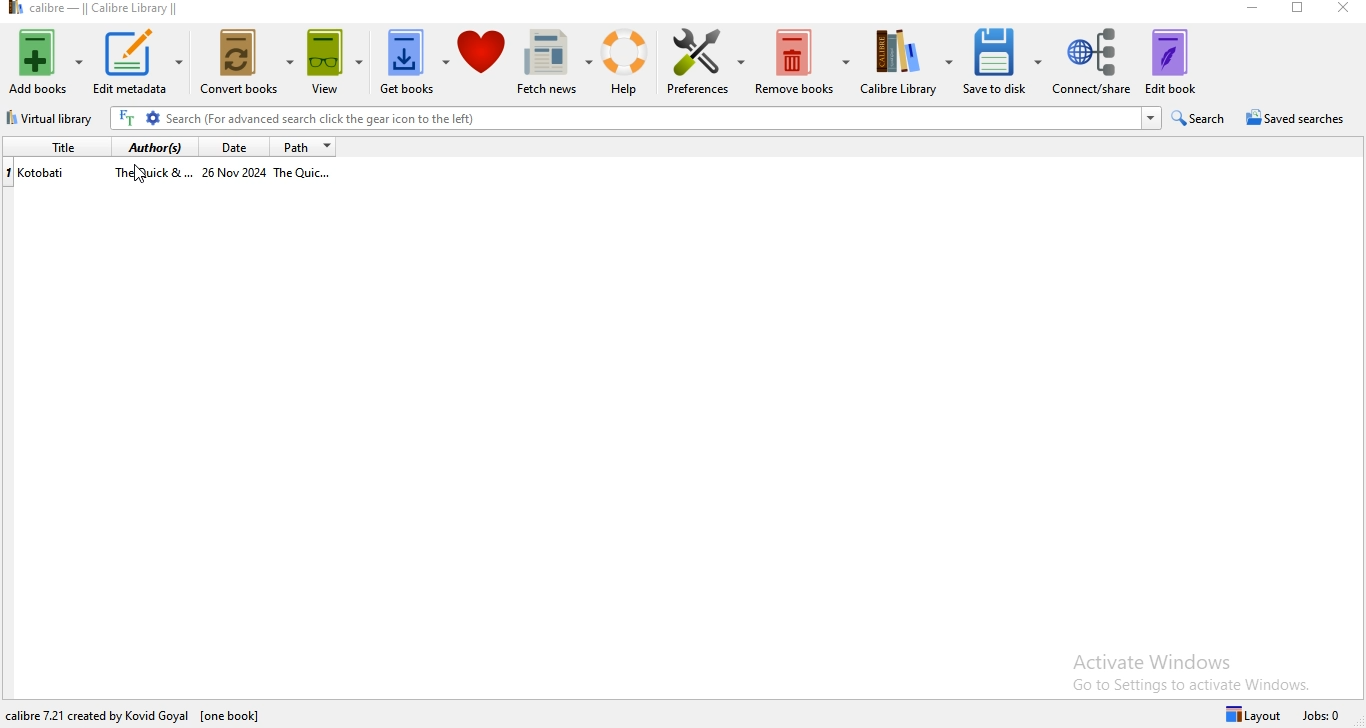 The width and height of the screenshot is (1366, 728). I want to click on calibre library, so click(904, 65).